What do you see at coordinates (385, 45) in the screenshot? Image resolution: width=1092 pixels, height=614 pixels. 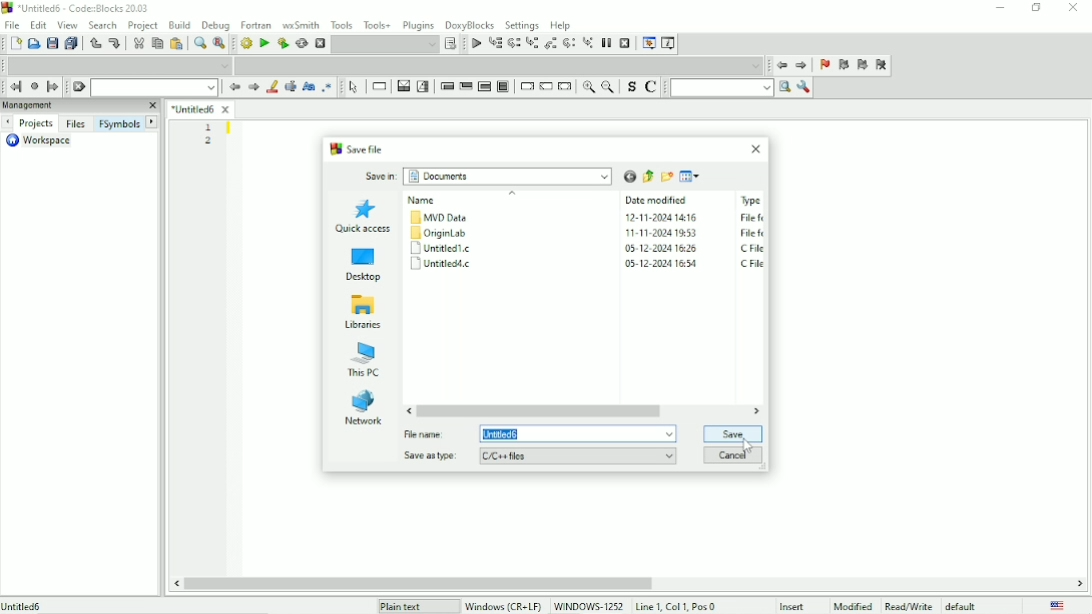 I see `Drop down` at bounding box center [385, 45].